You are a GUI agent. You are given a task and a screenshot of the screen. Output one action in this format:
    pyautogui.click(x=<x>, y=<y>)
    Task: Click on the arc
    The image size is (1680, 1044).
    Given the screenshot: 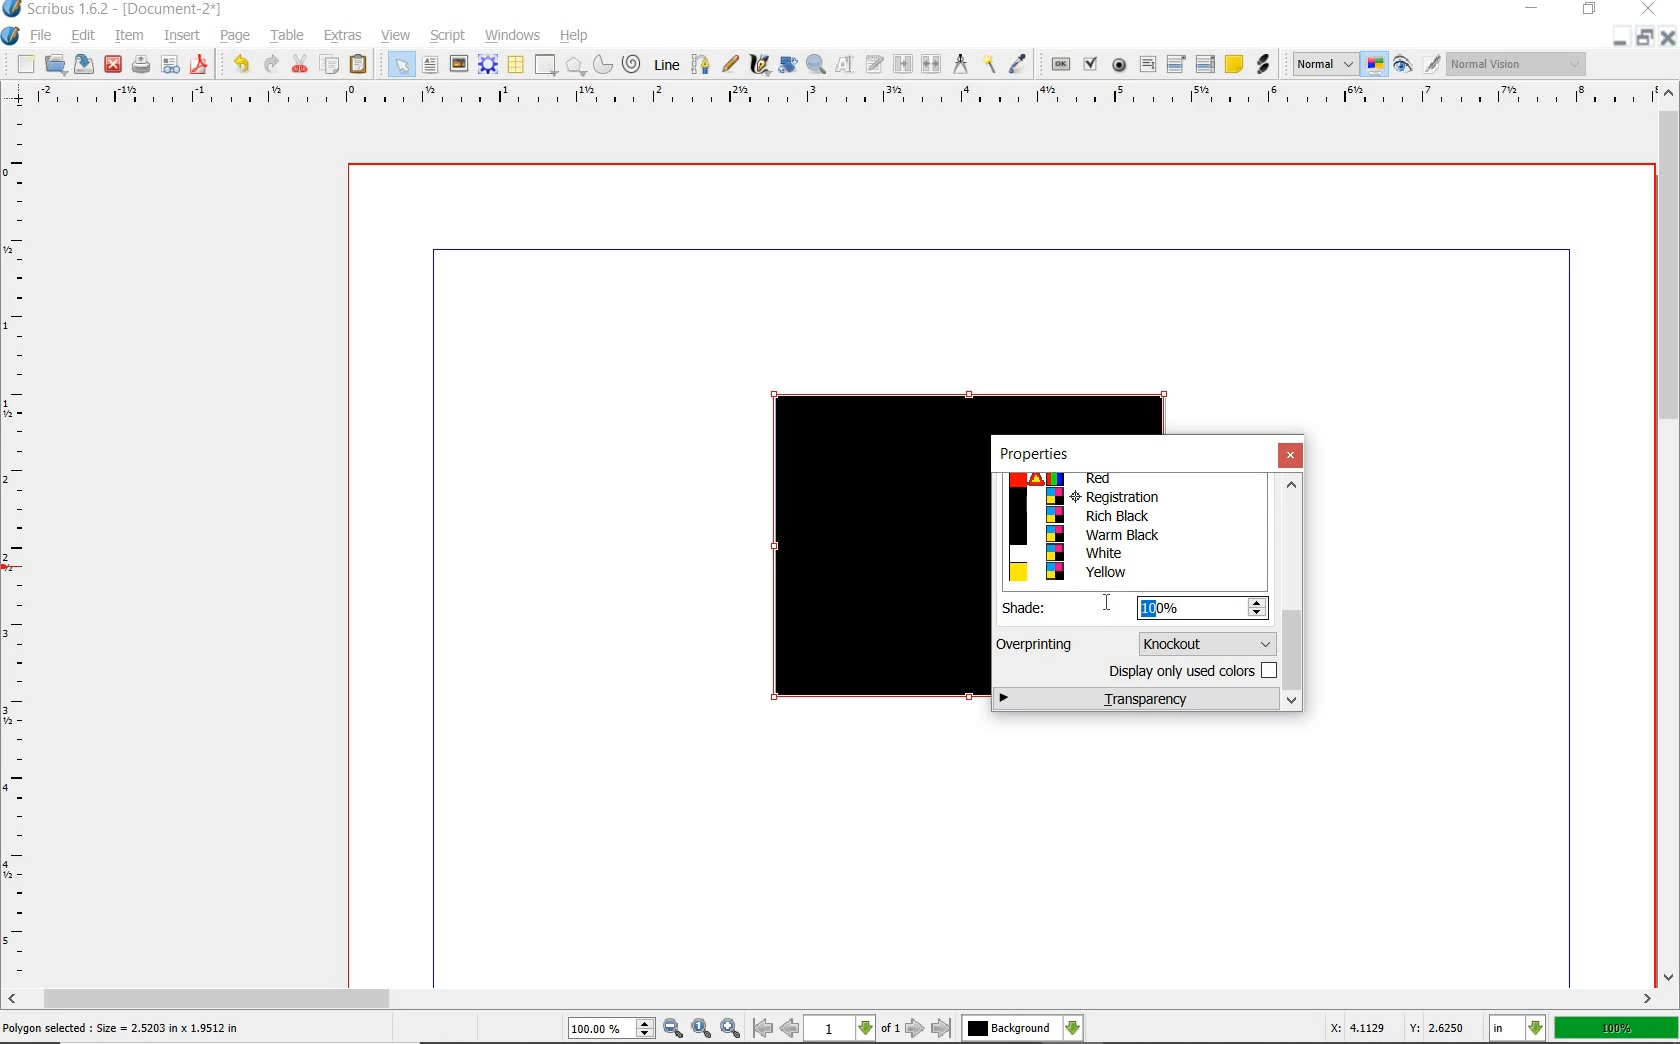 What is the action you would take?
    pyautogui.click(x=602, y=66)
    